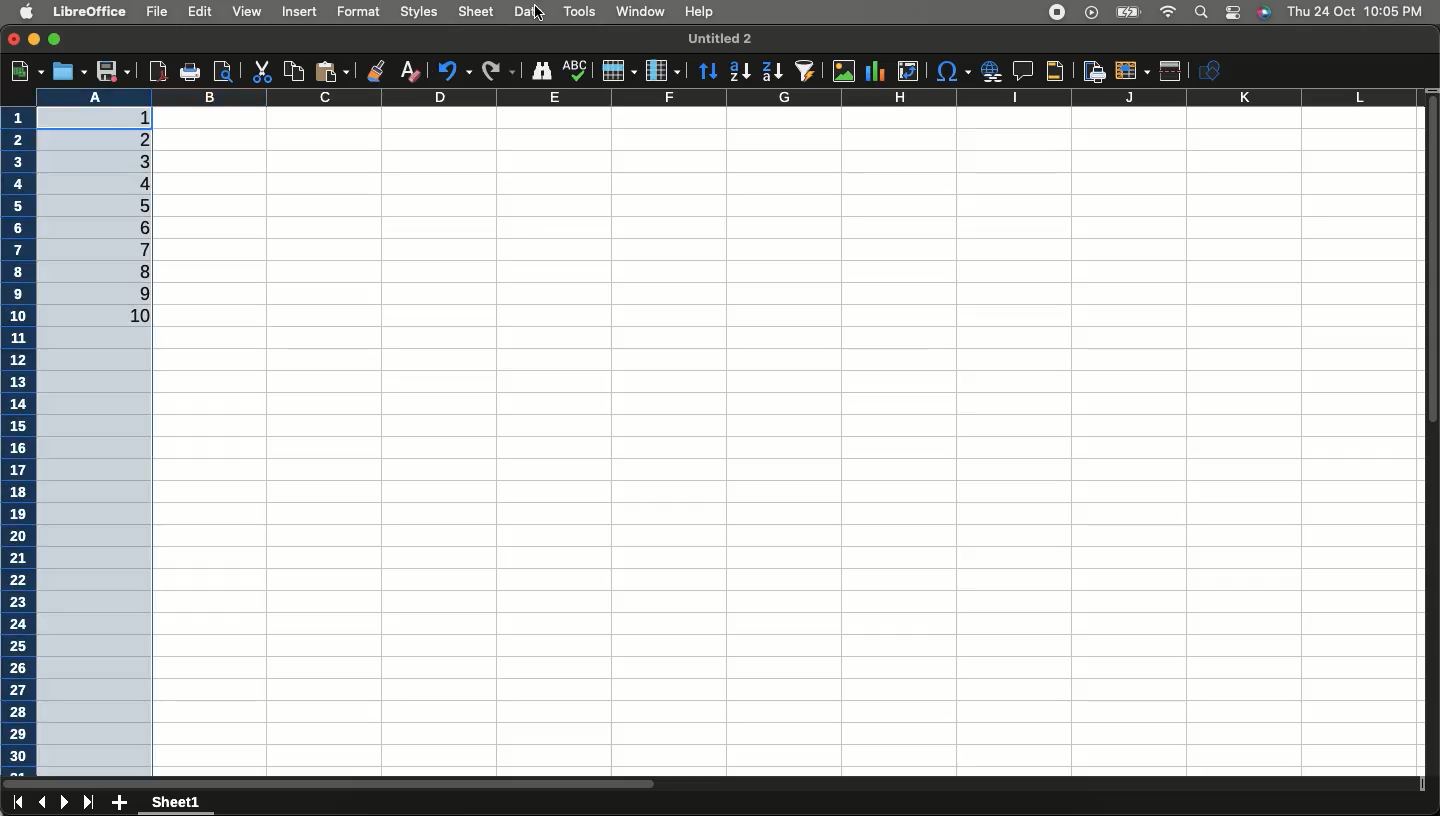 The width and height of the screenshot is (1440, 816). What do you see at coordinates (790, 96) in the screenshot?
I see `Column` at bounding box center [790, 96].